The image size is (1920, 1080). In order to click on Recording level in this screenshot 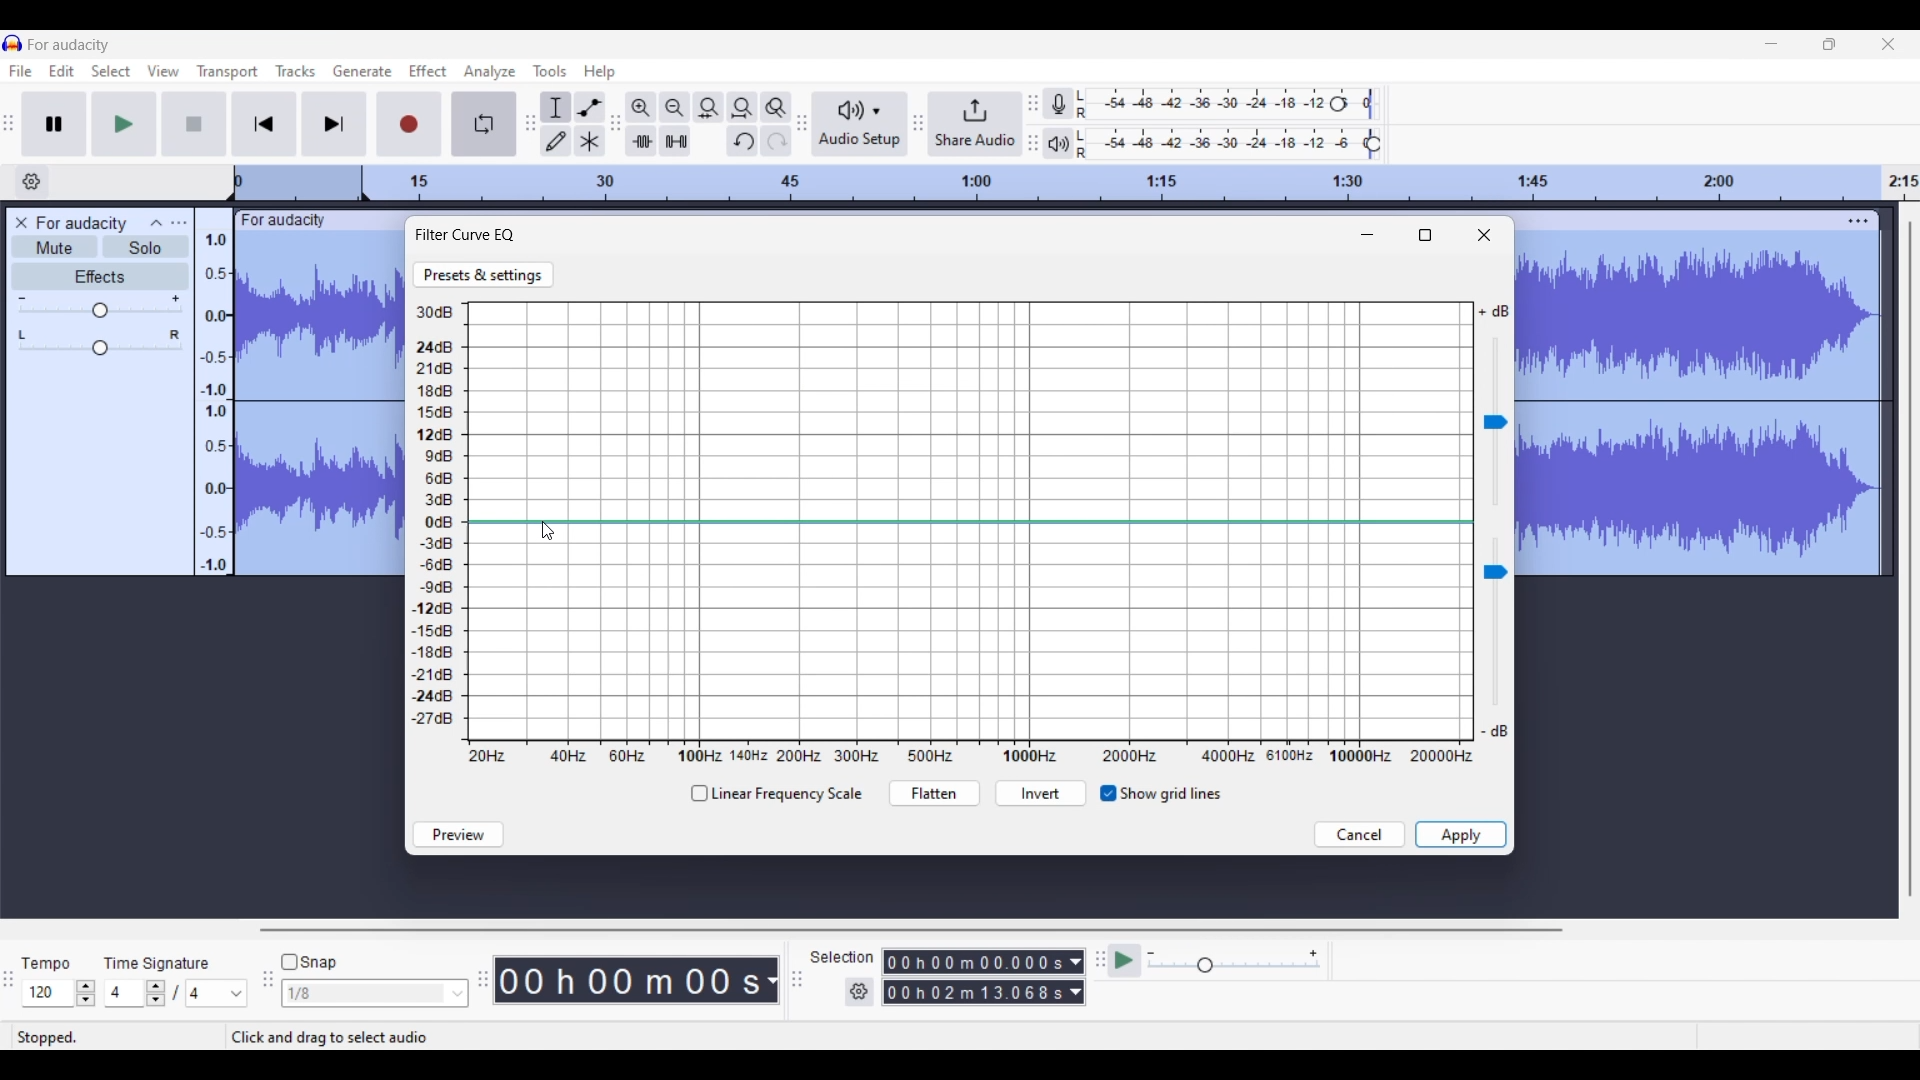, I will do `click(1206, 104)`.